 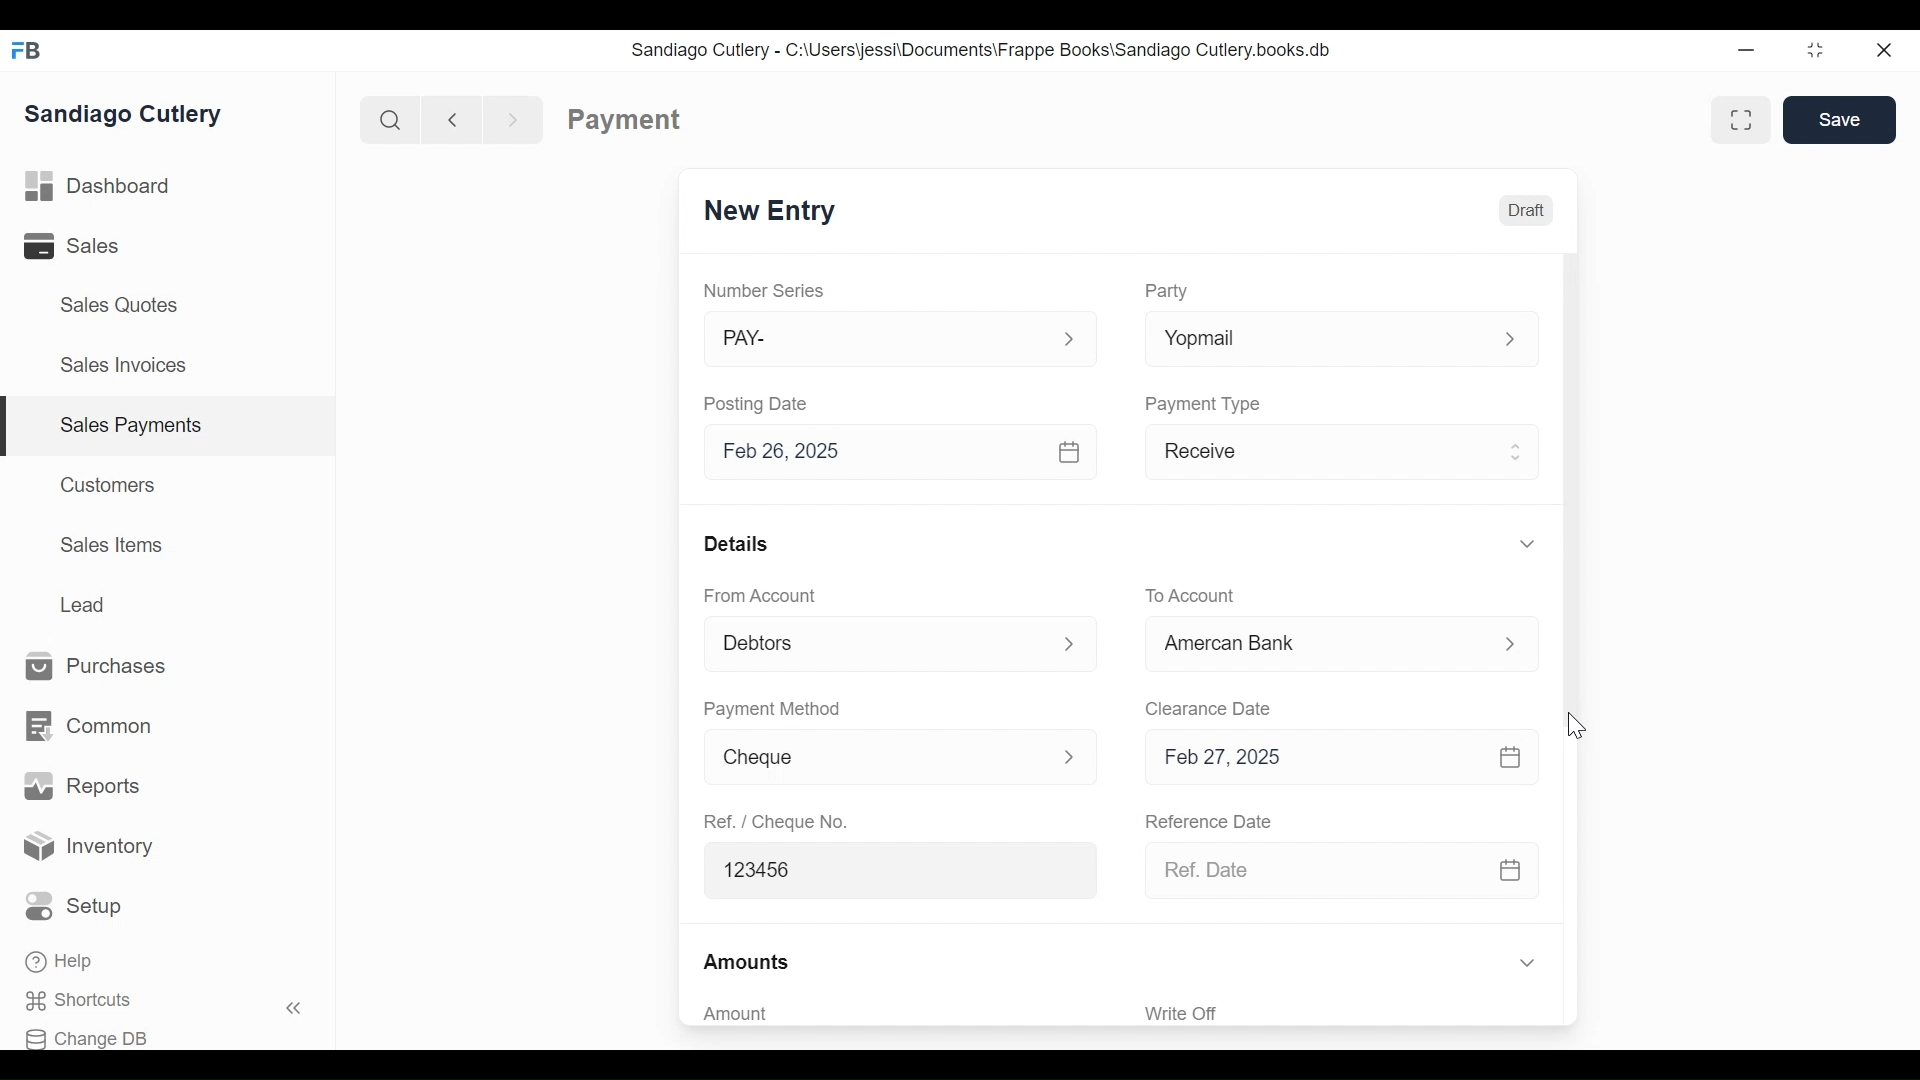 What do you see at coordinates (1204, 403) in the screenshot?
I see `Payment Type` at bounding box center [1204, 403].